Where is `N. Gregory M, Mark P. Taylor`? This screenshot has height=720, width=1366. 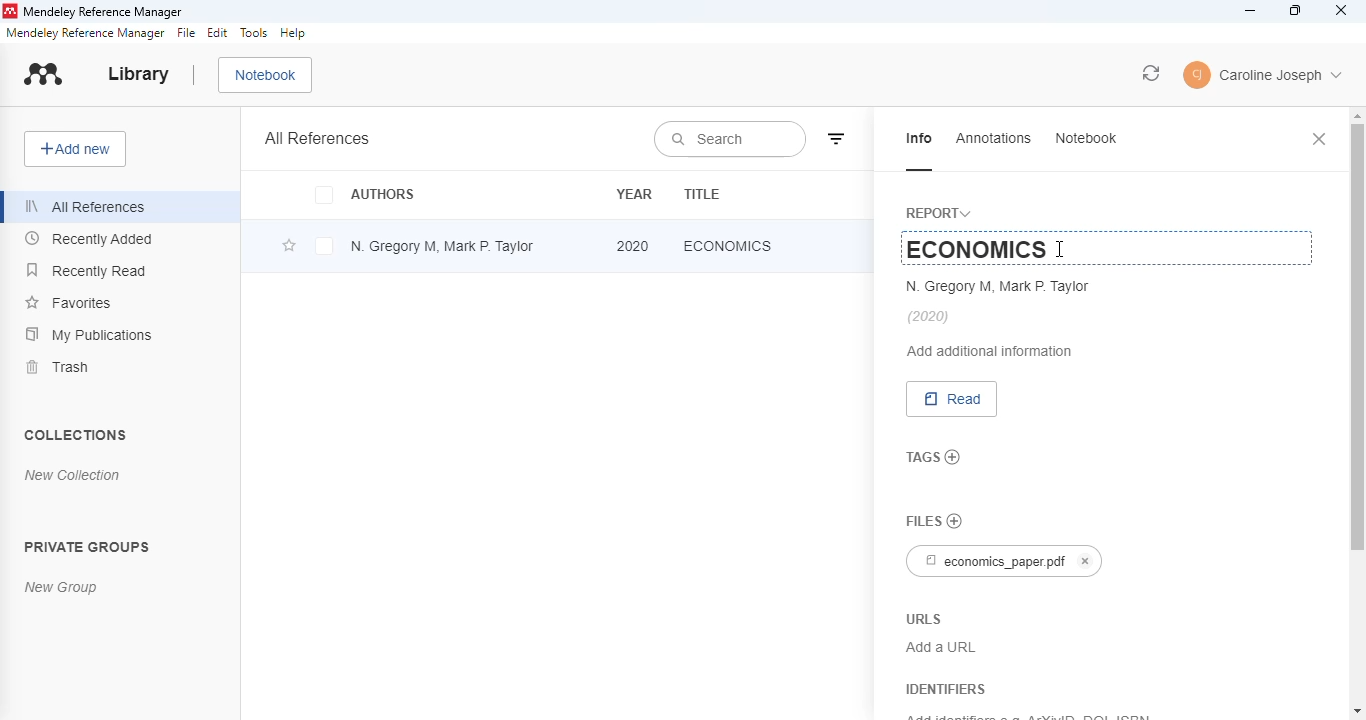 N. Gregory M, Mark P. Taylor is located at coordinates (999, 286).